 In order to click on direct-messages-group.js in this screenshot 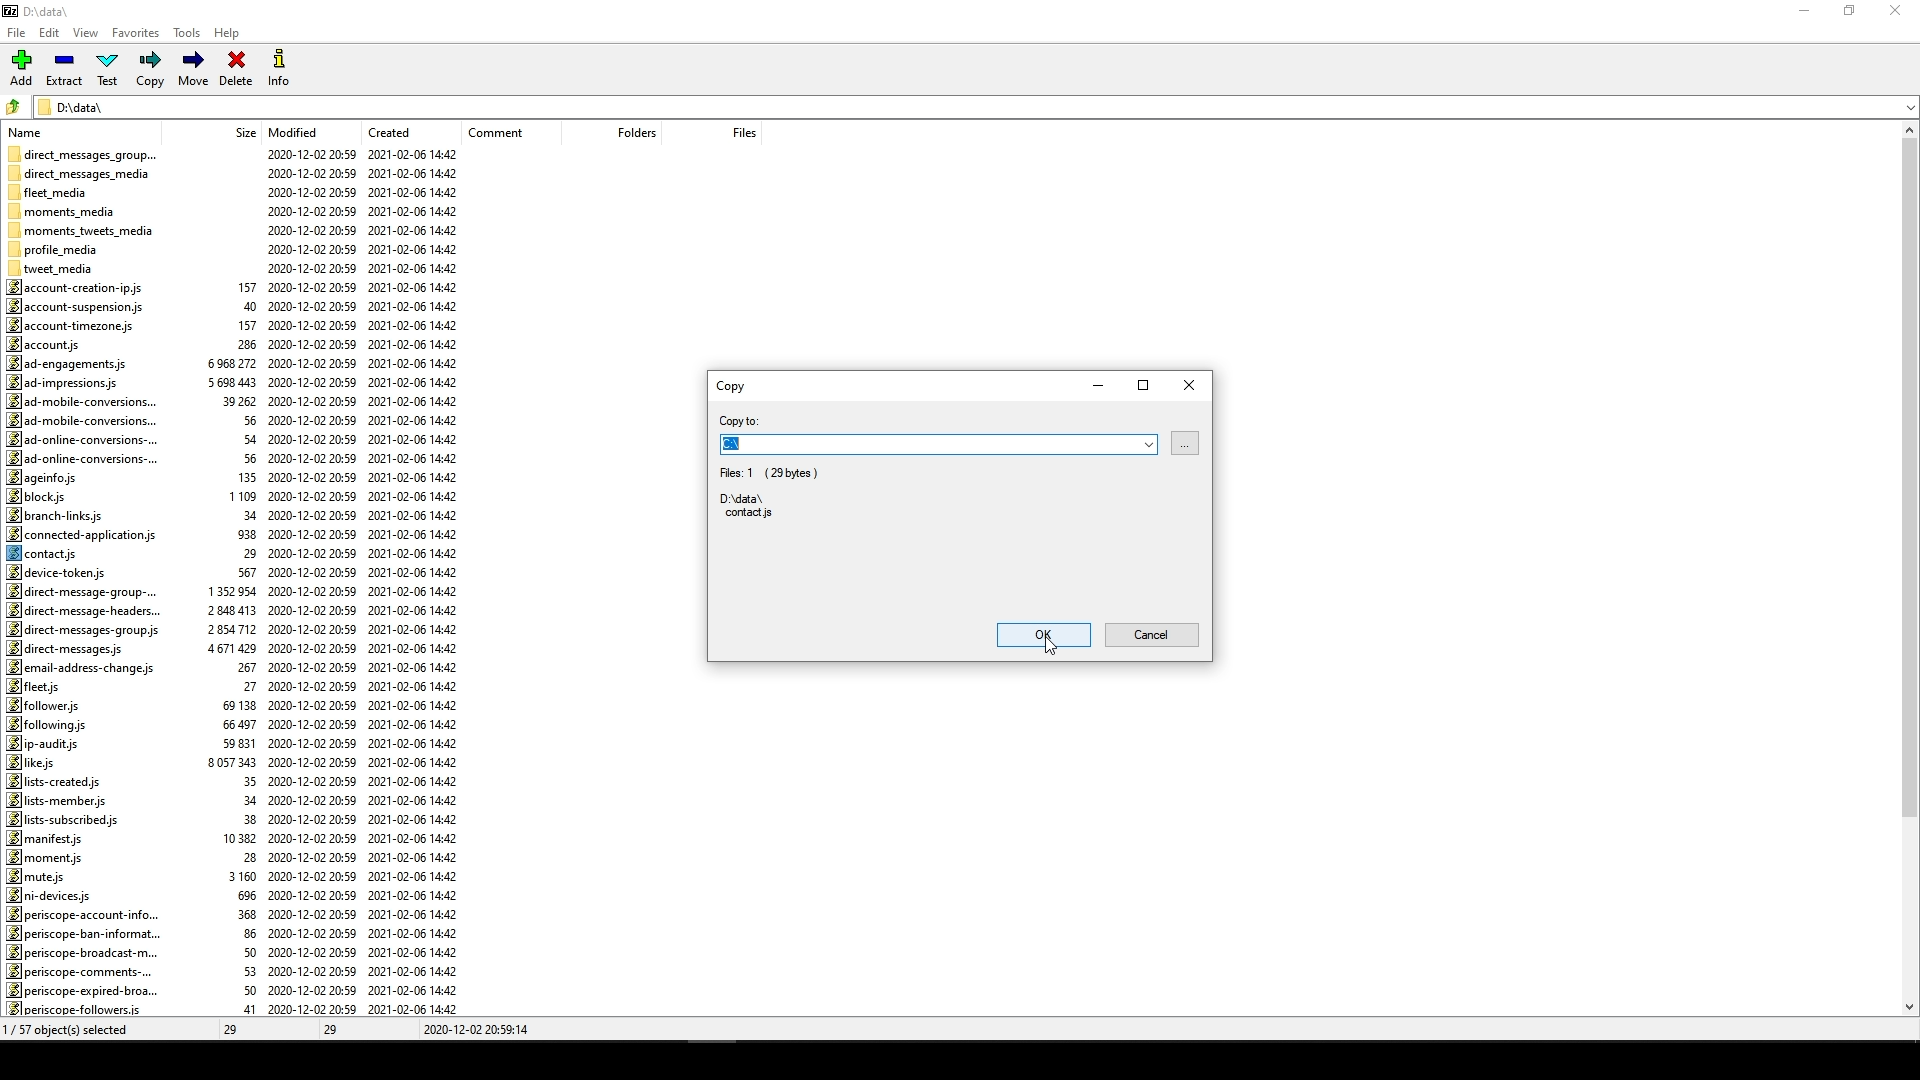, I will do `click(84, 631)`.